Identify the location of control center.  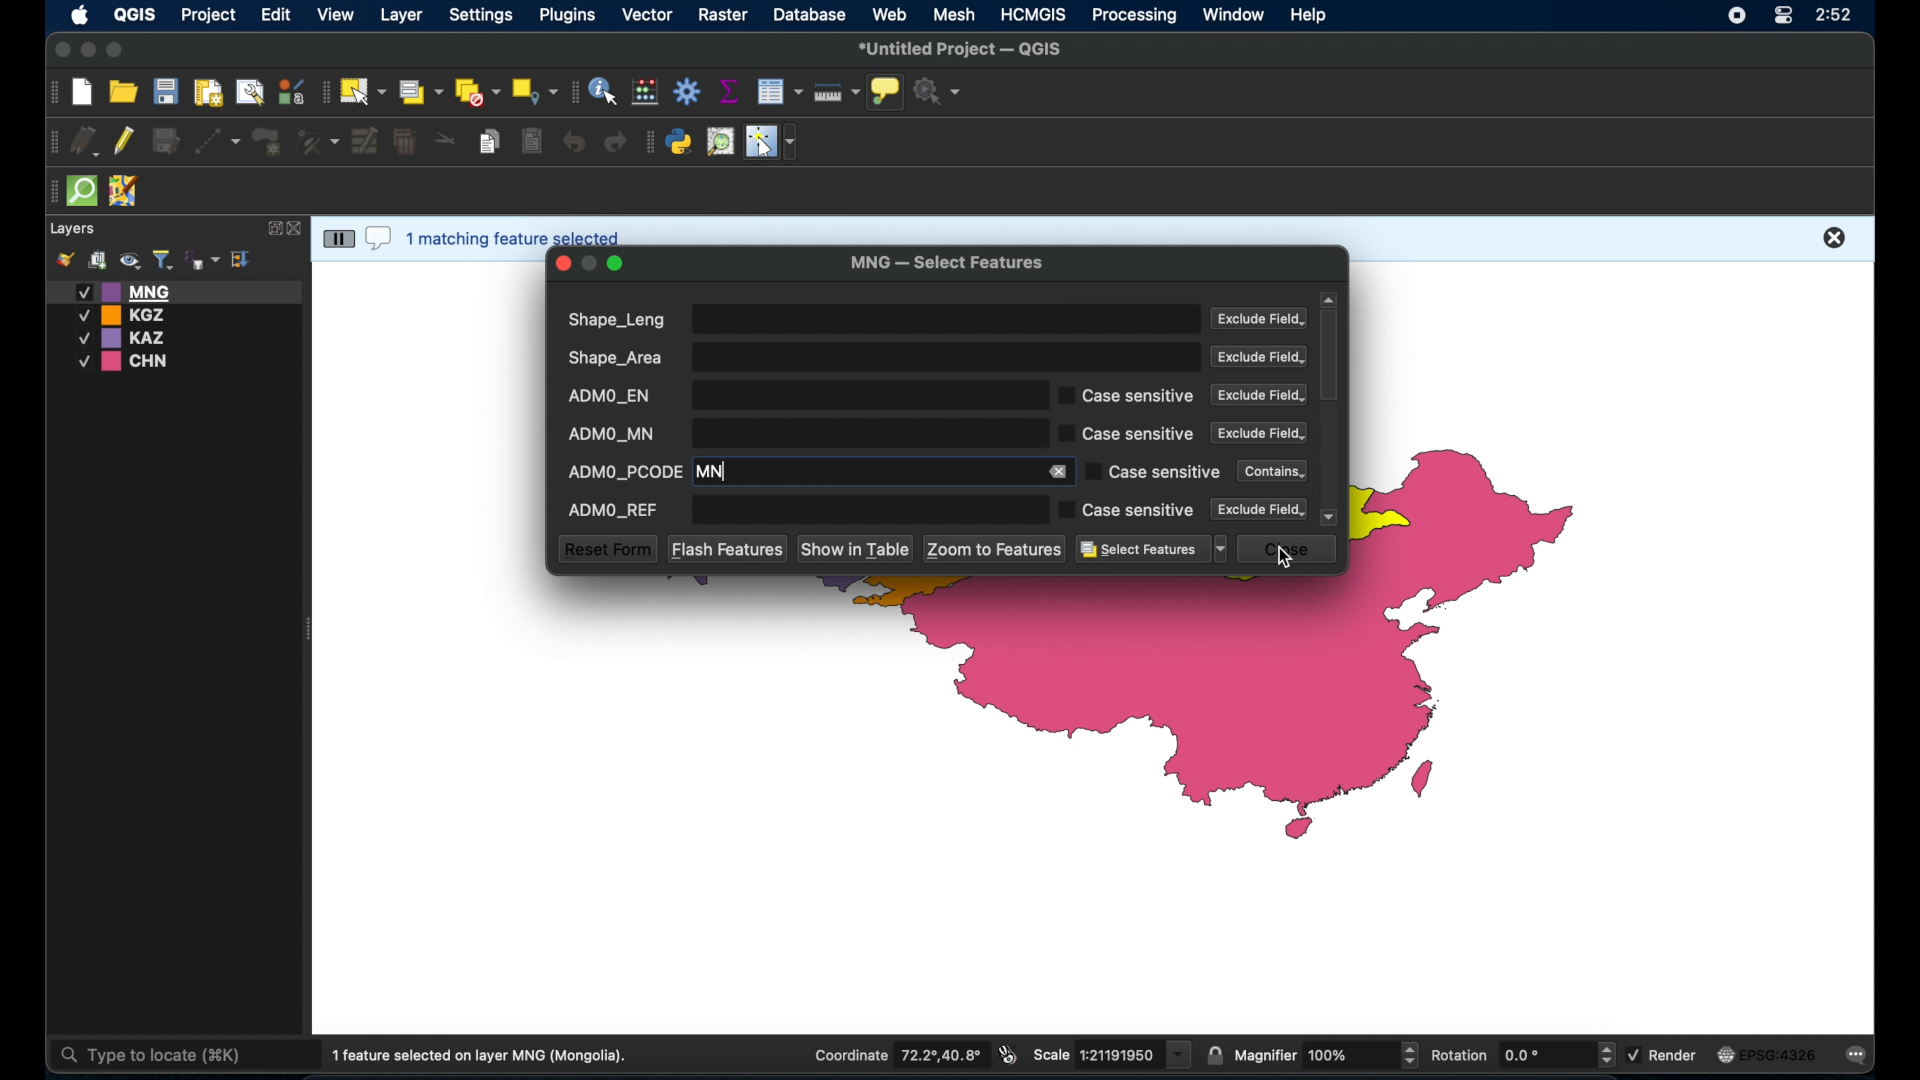
(1782, 17).